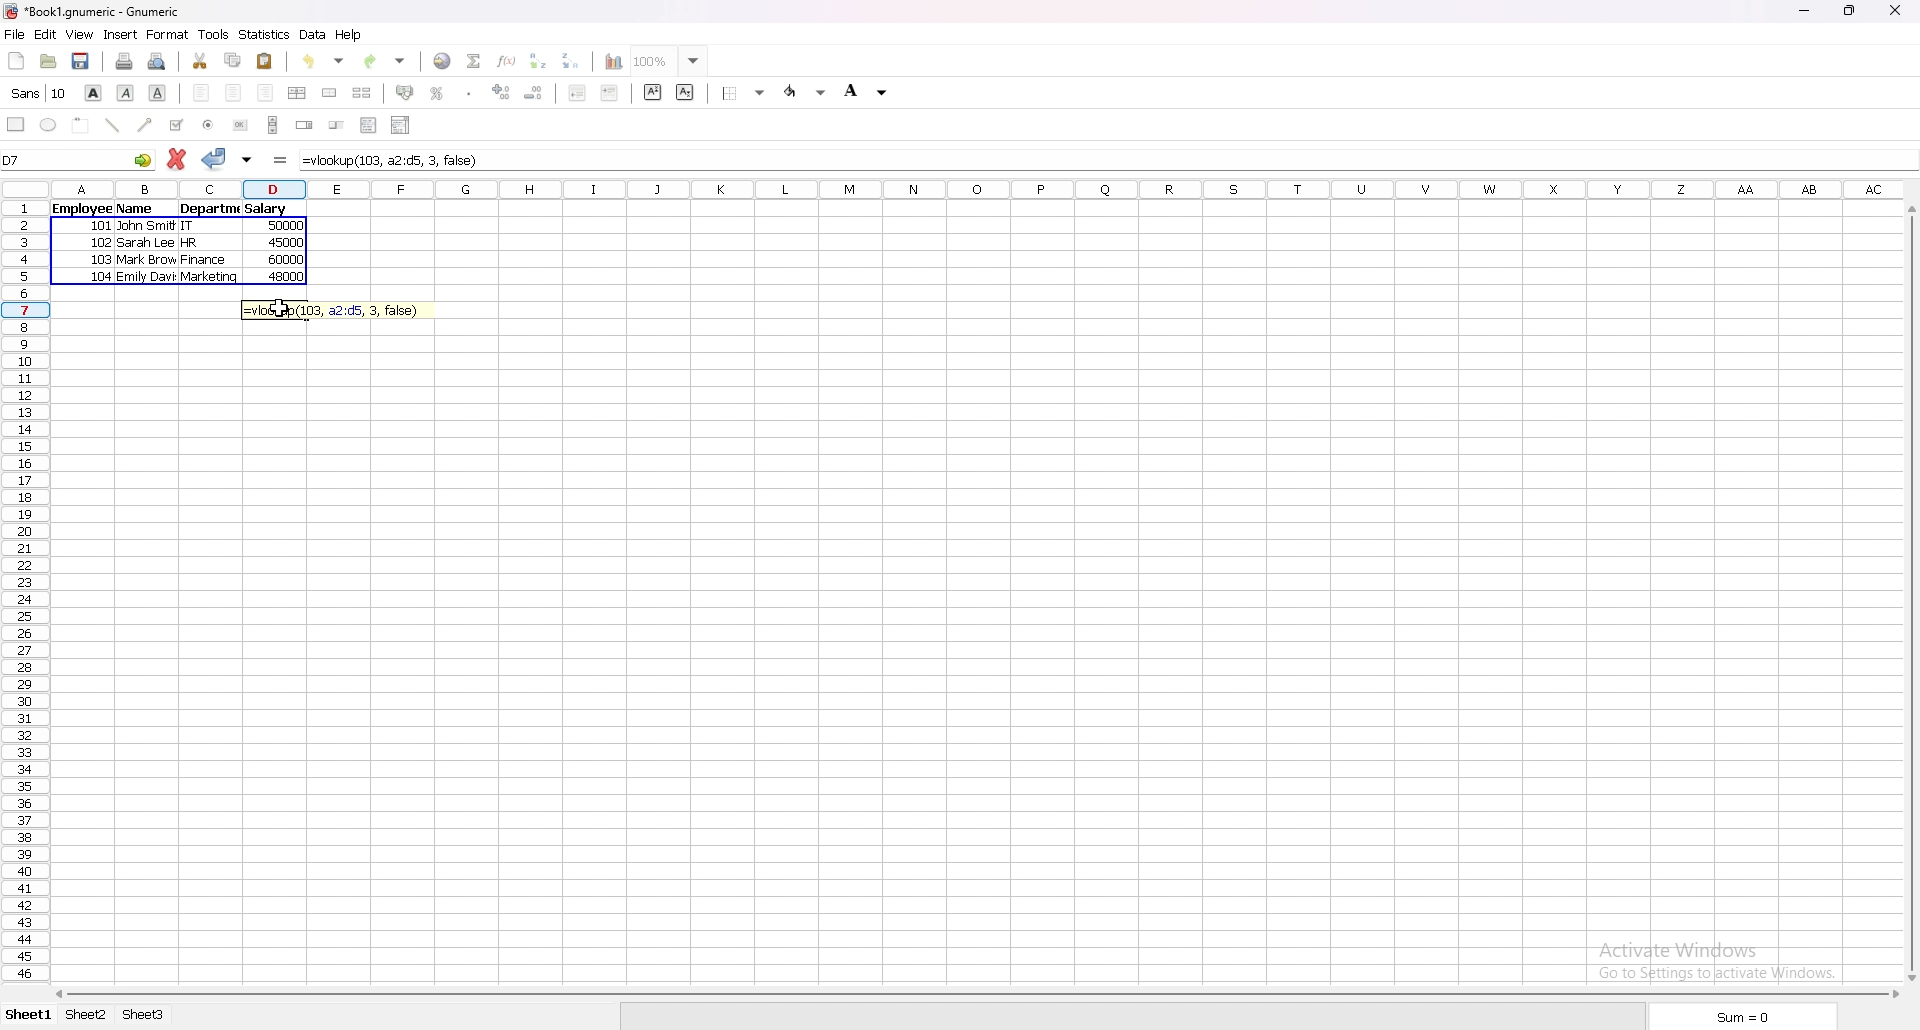  What do you see at coordinates (101, 245) in the screenshot?
I see `102` at bounding box center [101, 245].